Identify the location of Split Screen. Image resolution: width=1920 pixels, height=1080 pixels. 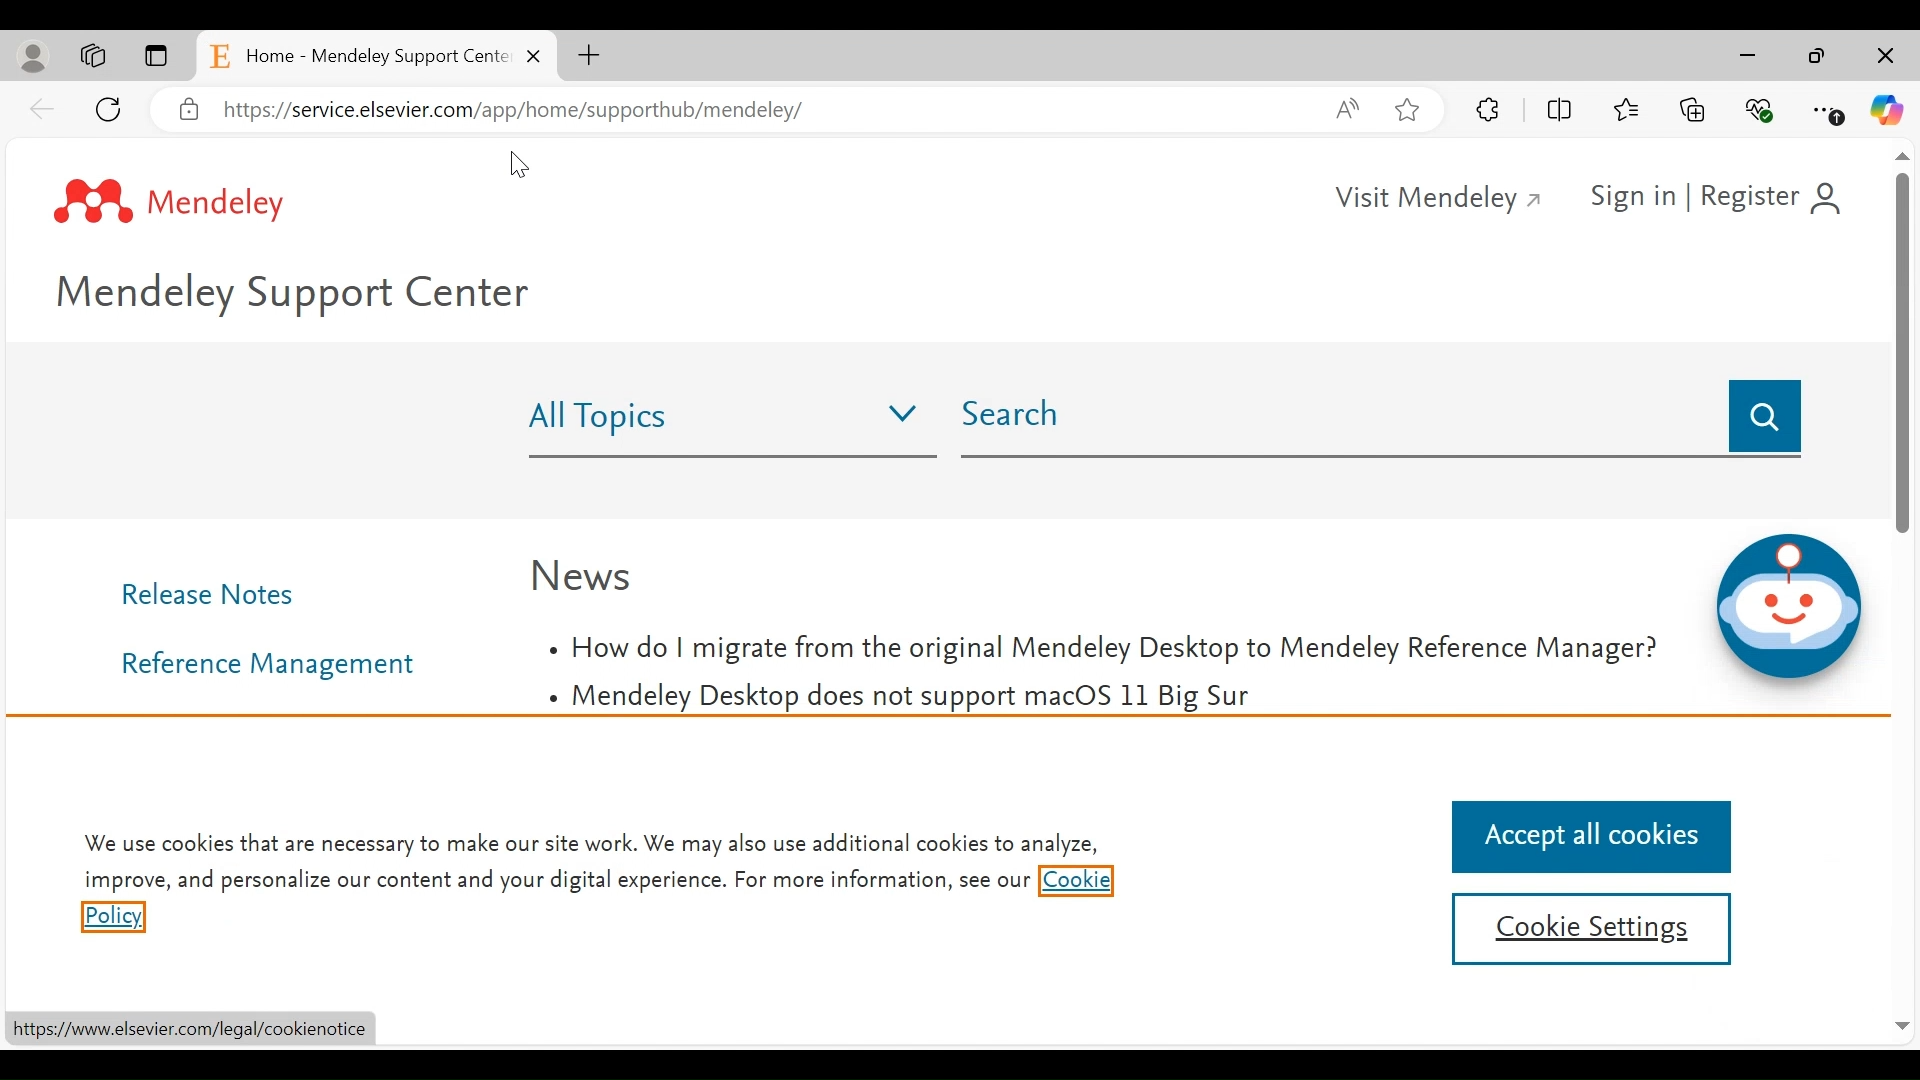
(1559, 110).